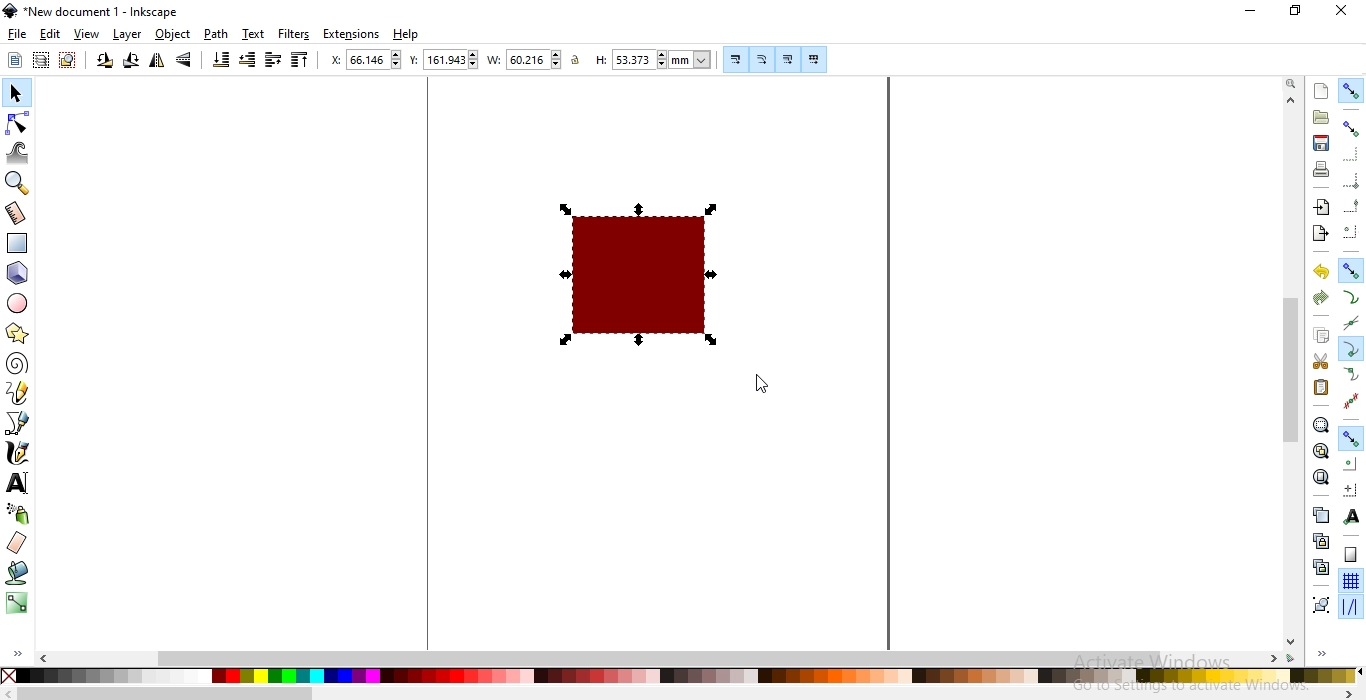 This screenshot has height=700, width=1366. I want to click on scrollbar, so click(658, 658).